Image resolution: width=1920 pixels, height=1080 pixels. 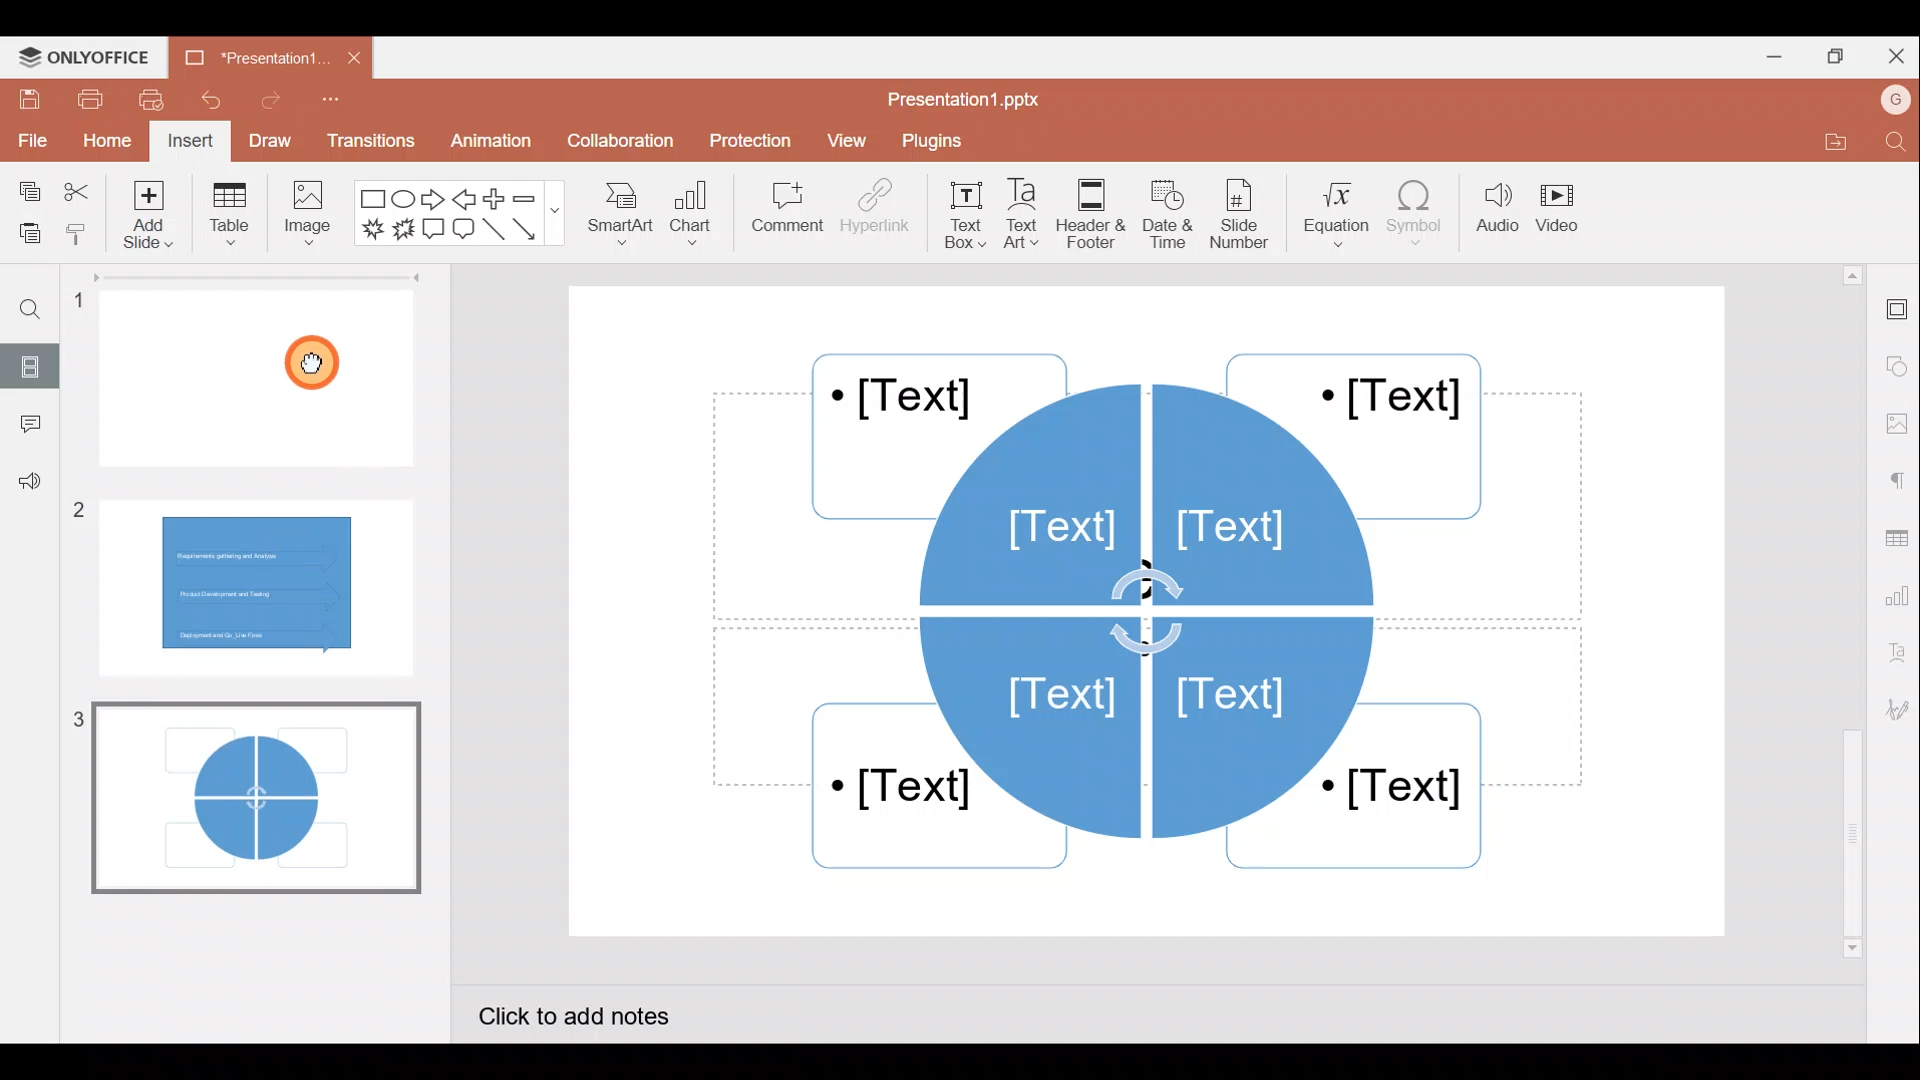 I want to click on Customize quick access toolbar, so click(x=329, y=104).